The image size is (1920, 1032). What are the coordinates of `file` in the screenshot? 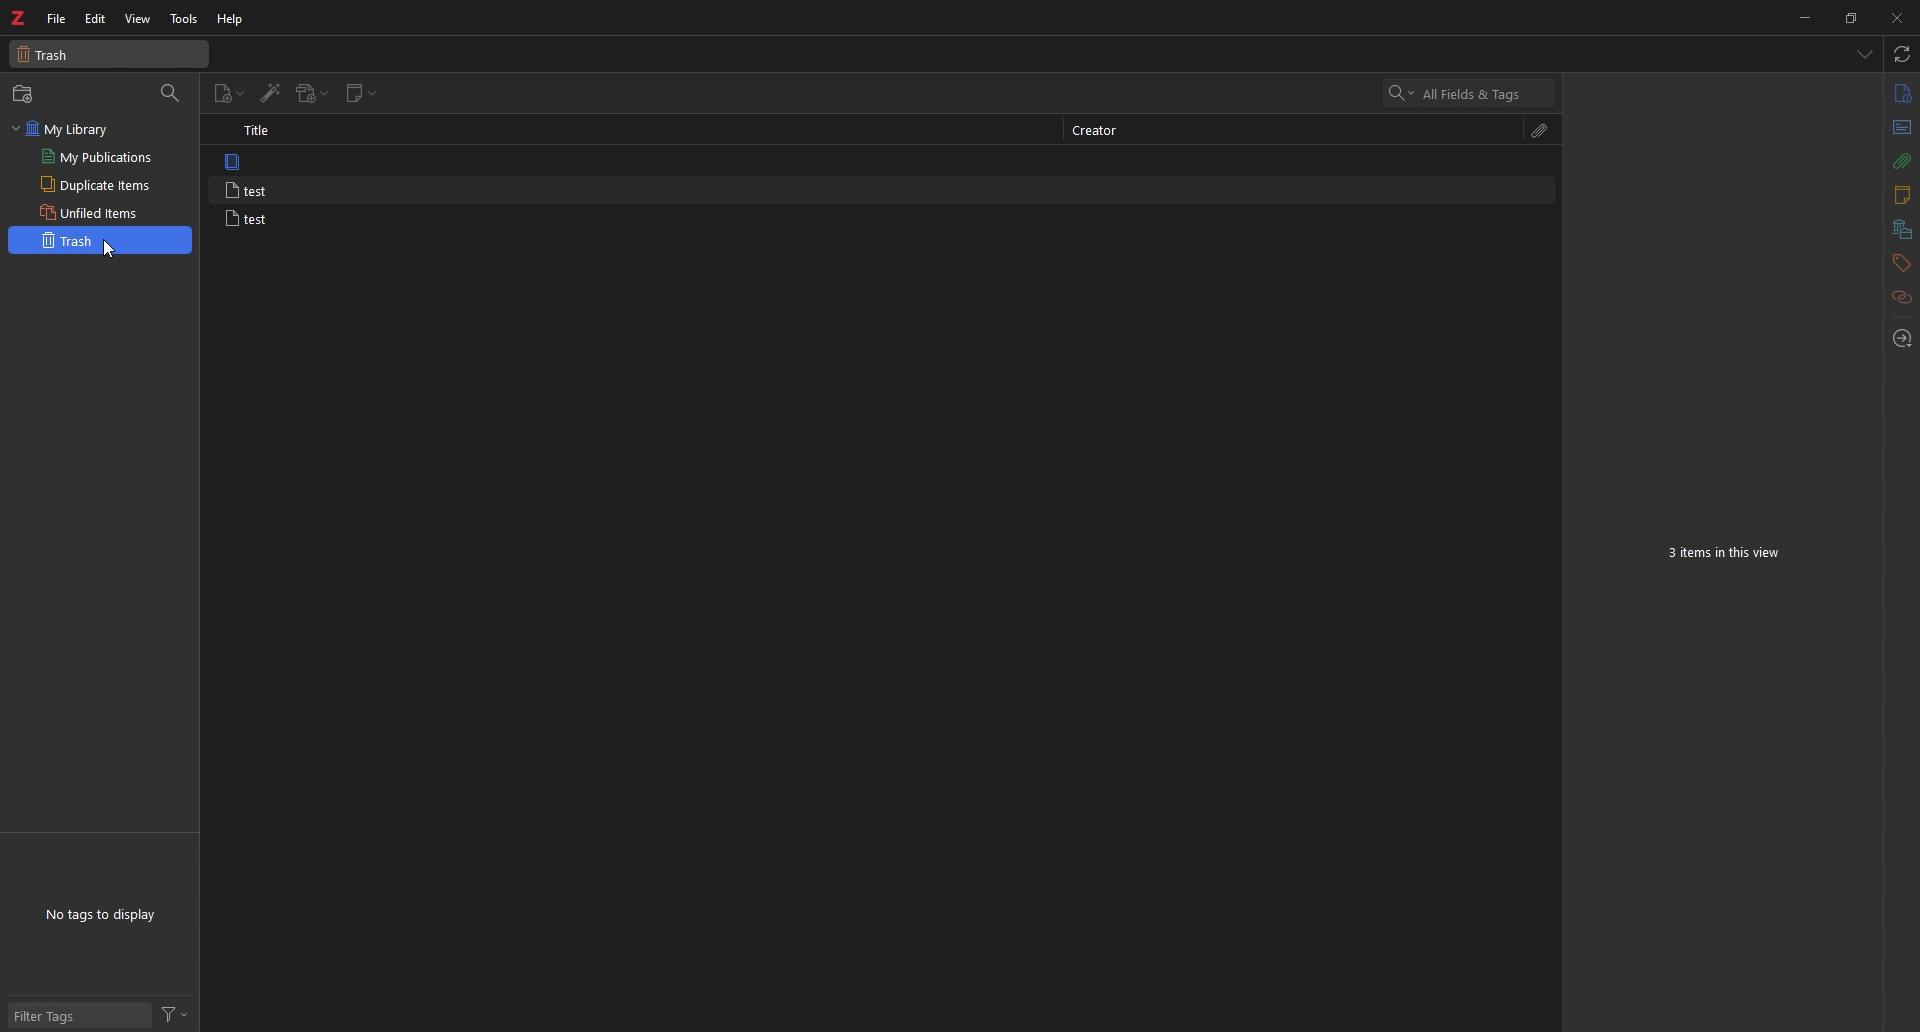 It's located at (55, 20).